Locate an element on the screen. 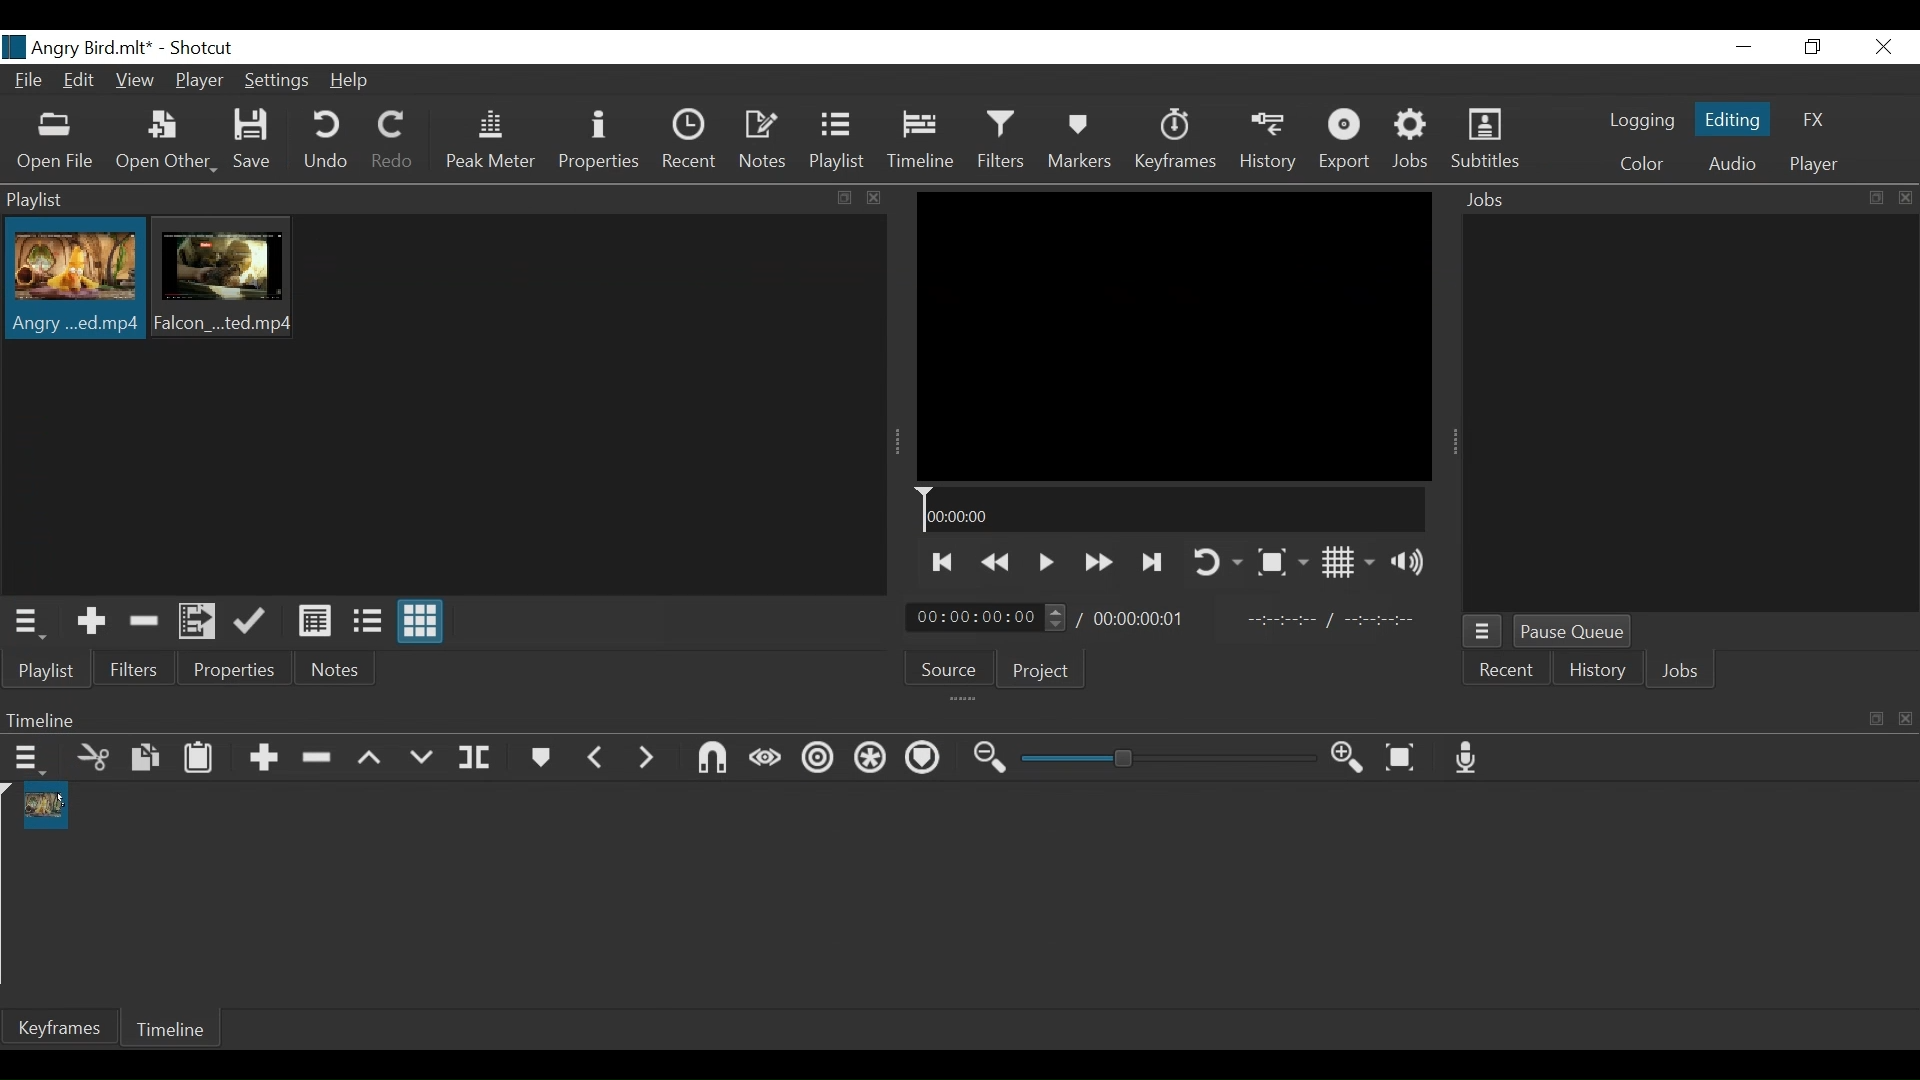 The width and height of the screenshot is (1920, 1080). View as files is located at coordinates (368, 622).